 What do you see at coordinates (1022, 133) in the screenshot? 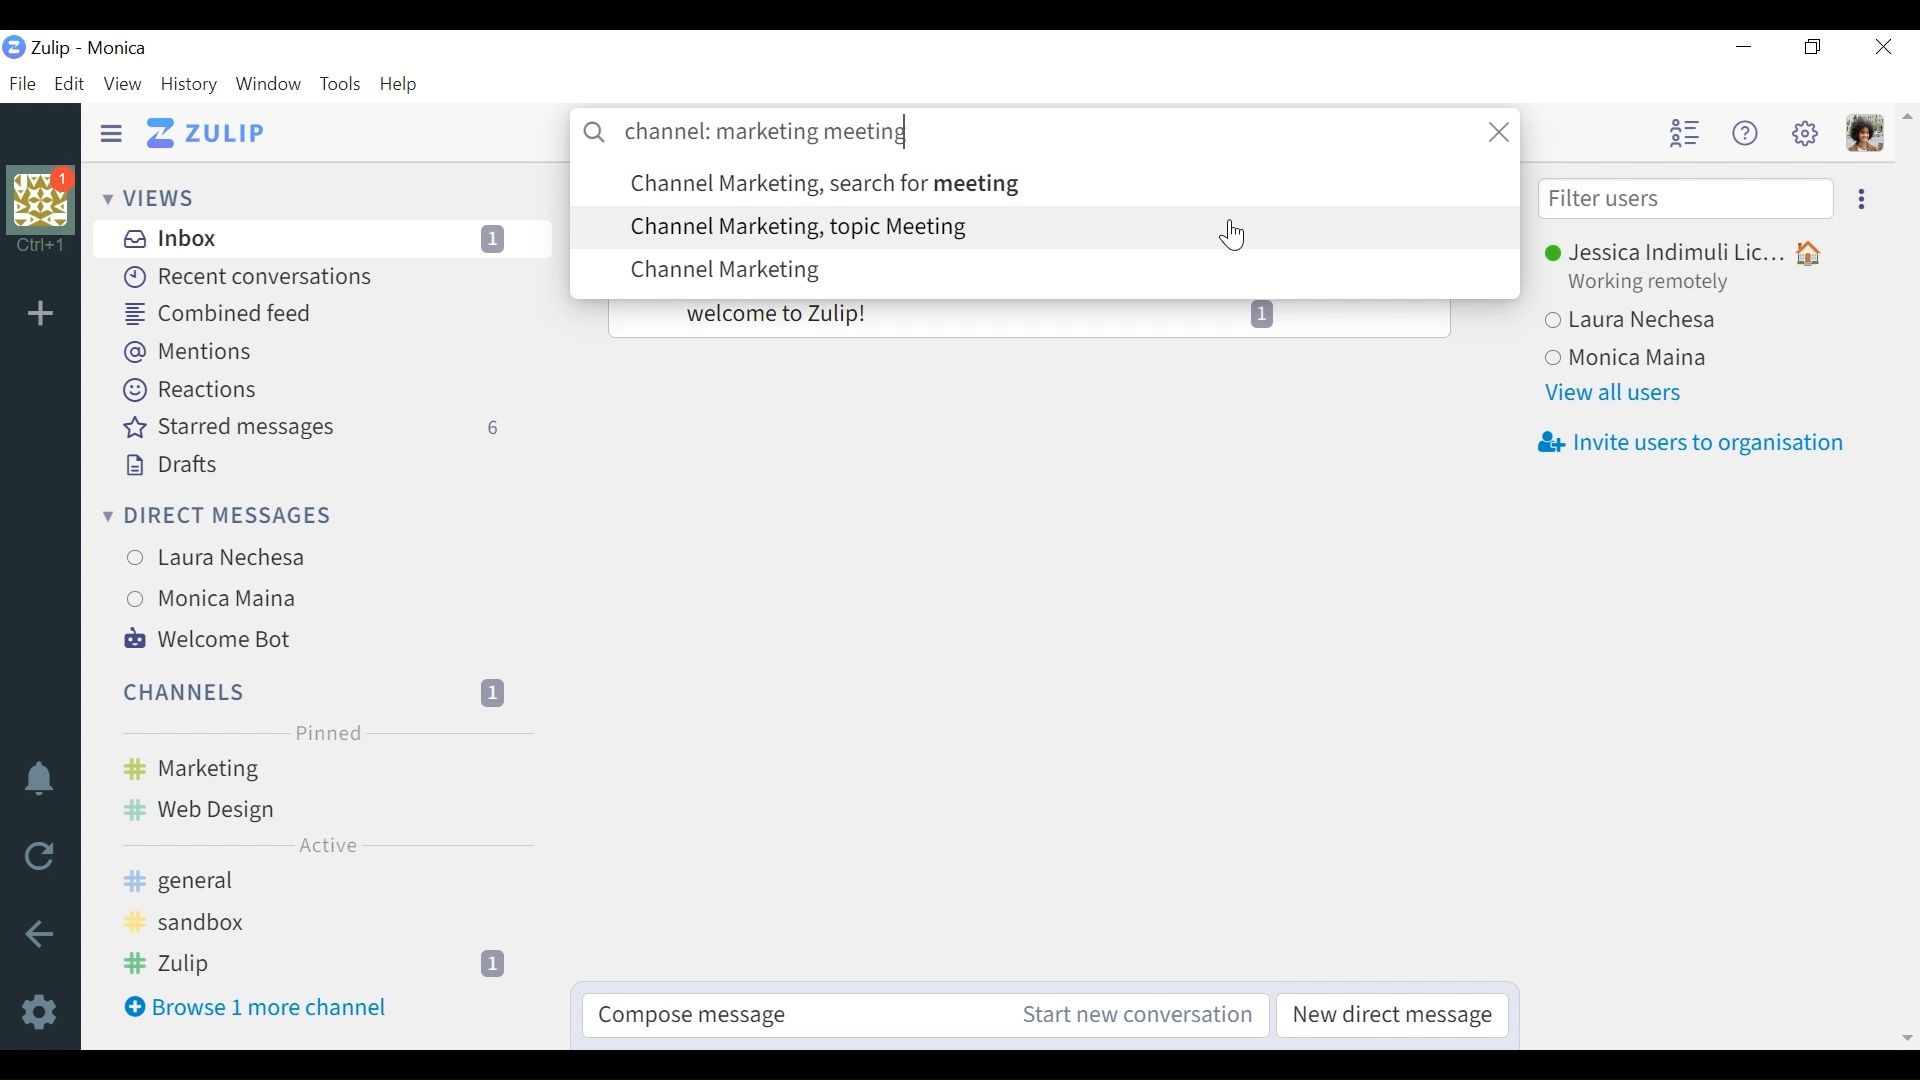
I see `channel: marketing meeting` at bounding box center [1022, 133].